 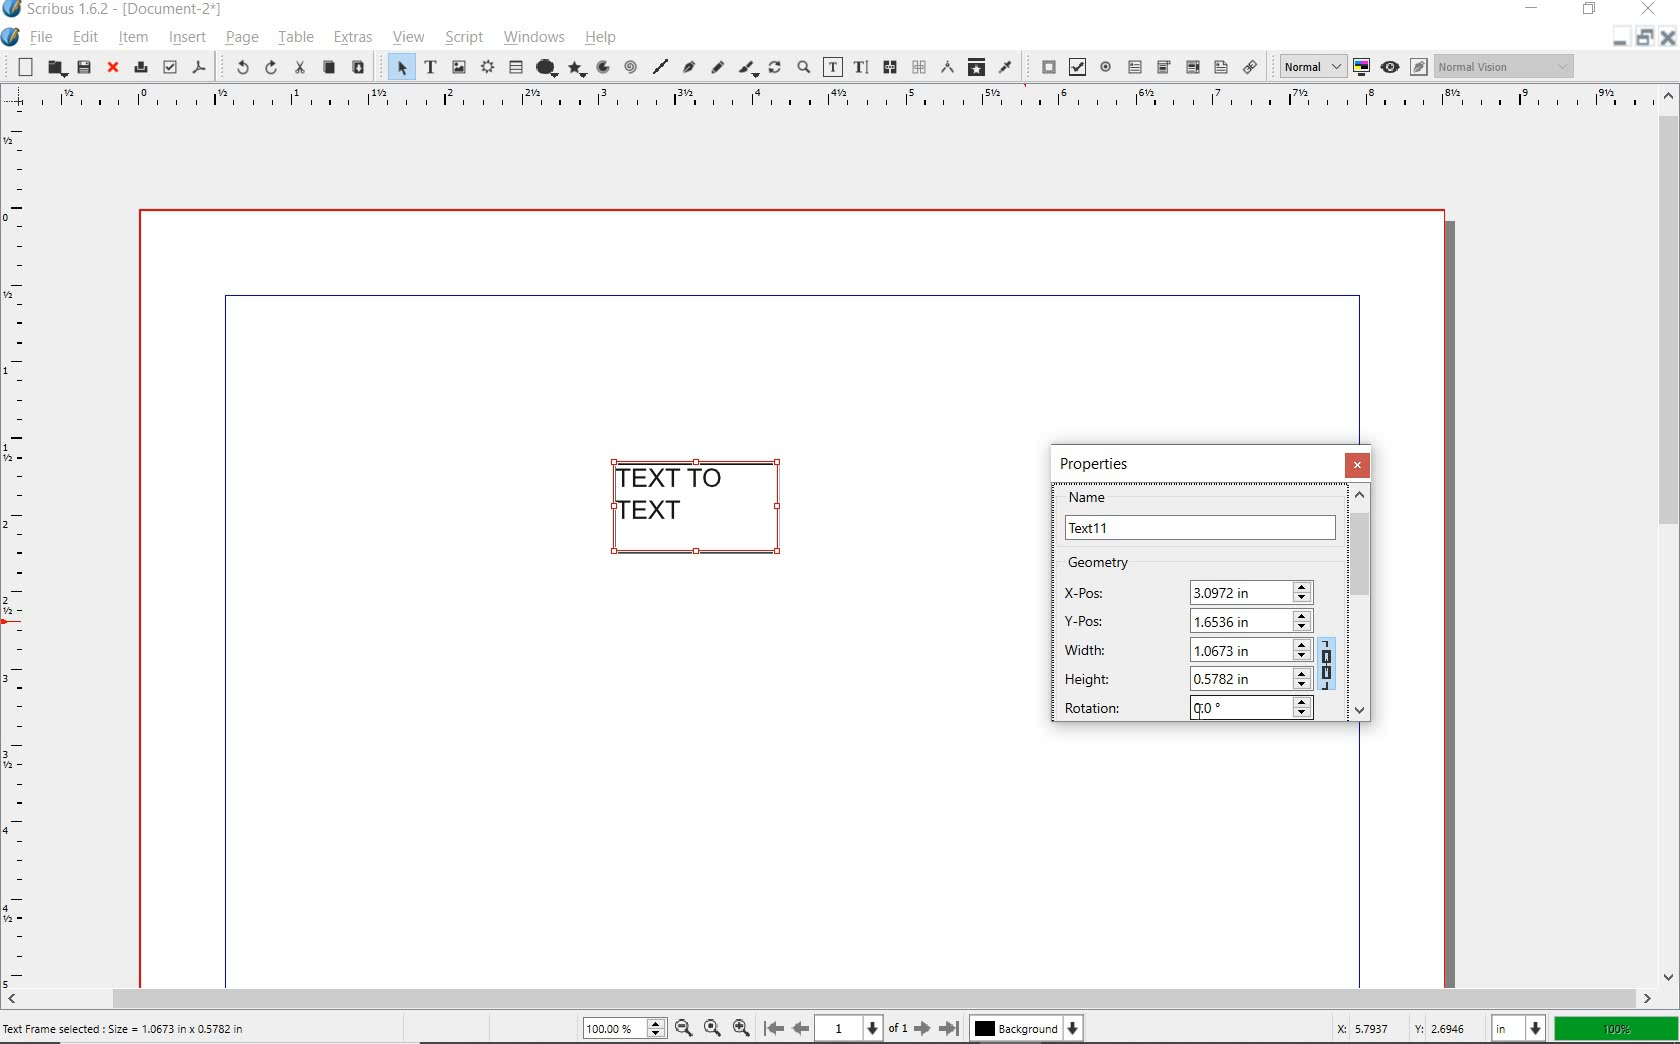 What do you see at coordinates (83, 69) in the screenshot?
I see `save` at bounding box center [83, 69].